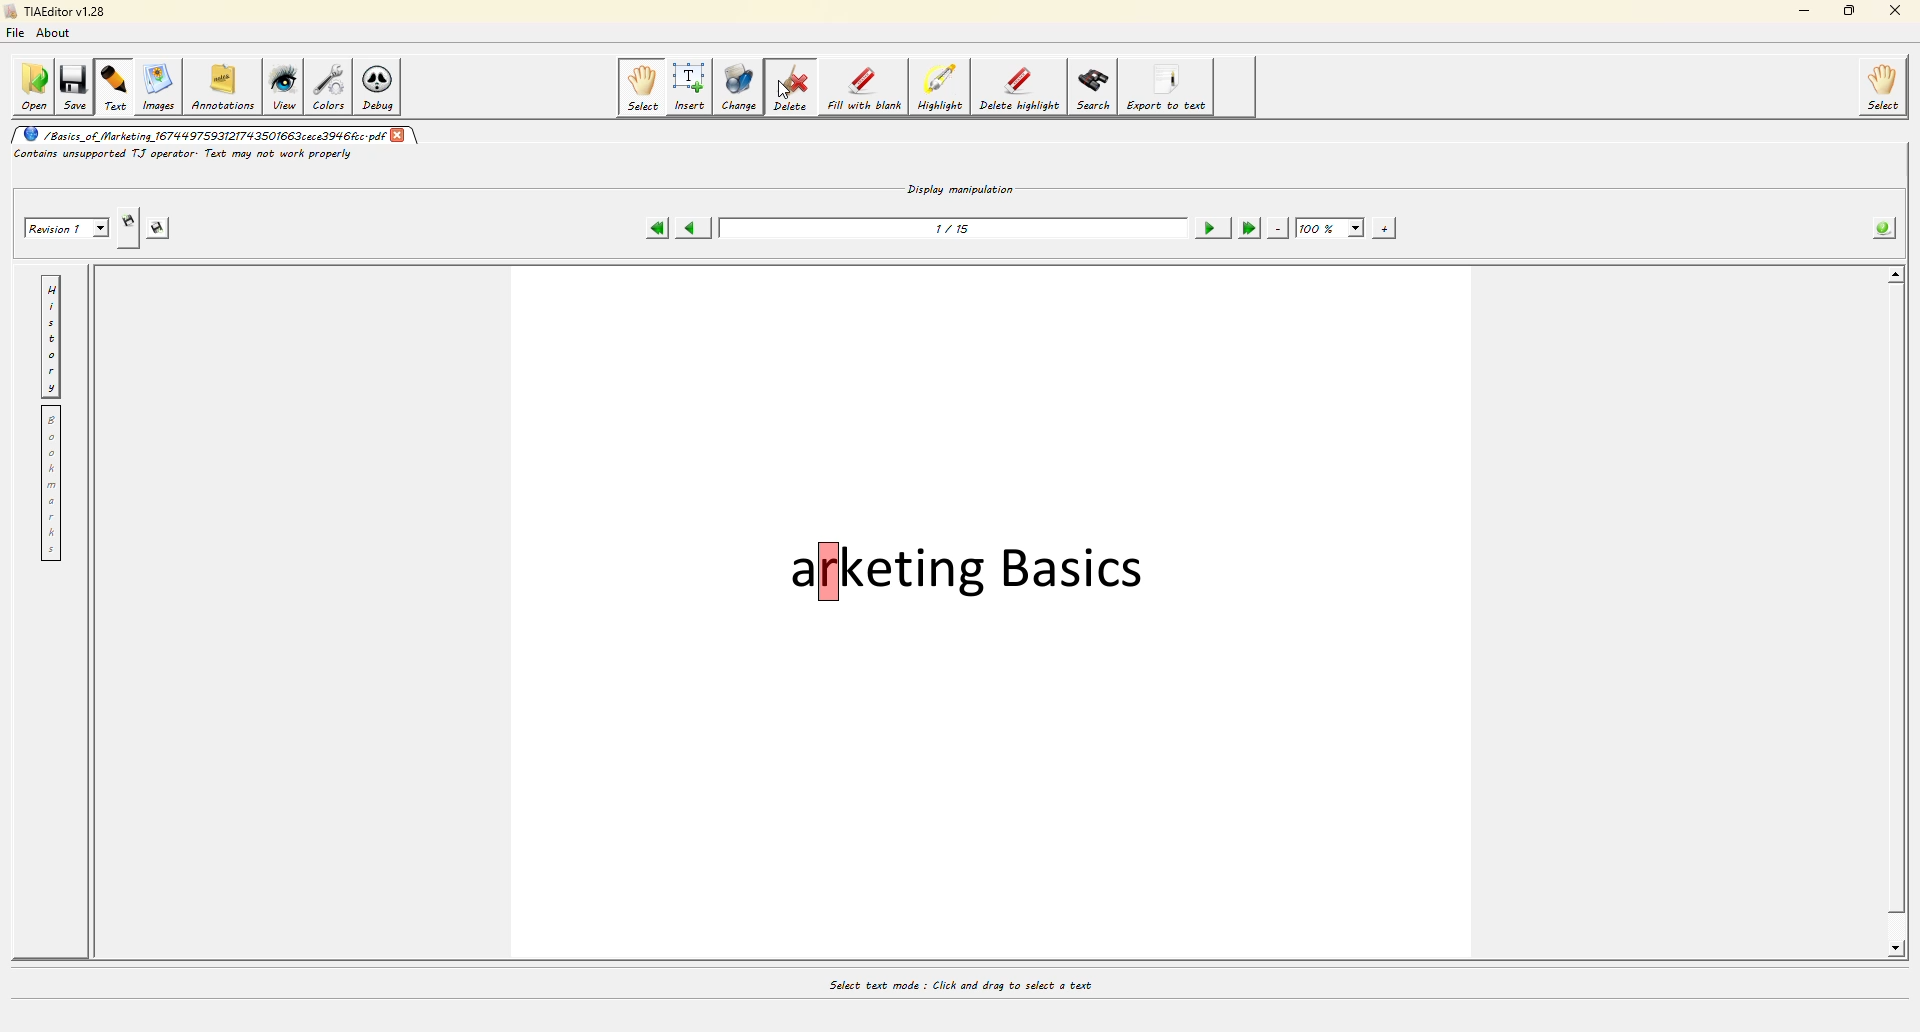 Image resolution: width=1920 pixels, height=1032 pixels. I want to click on insert, so click(691, 86).